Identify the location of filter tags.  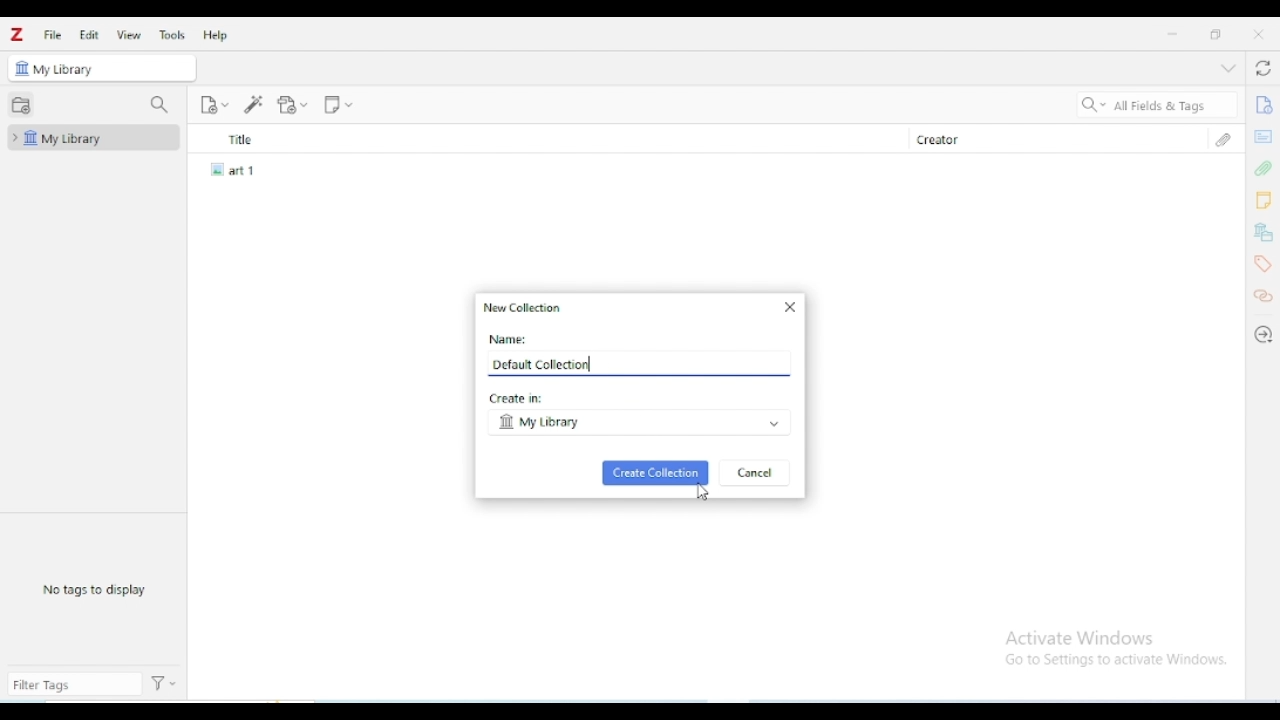
(74, 685).